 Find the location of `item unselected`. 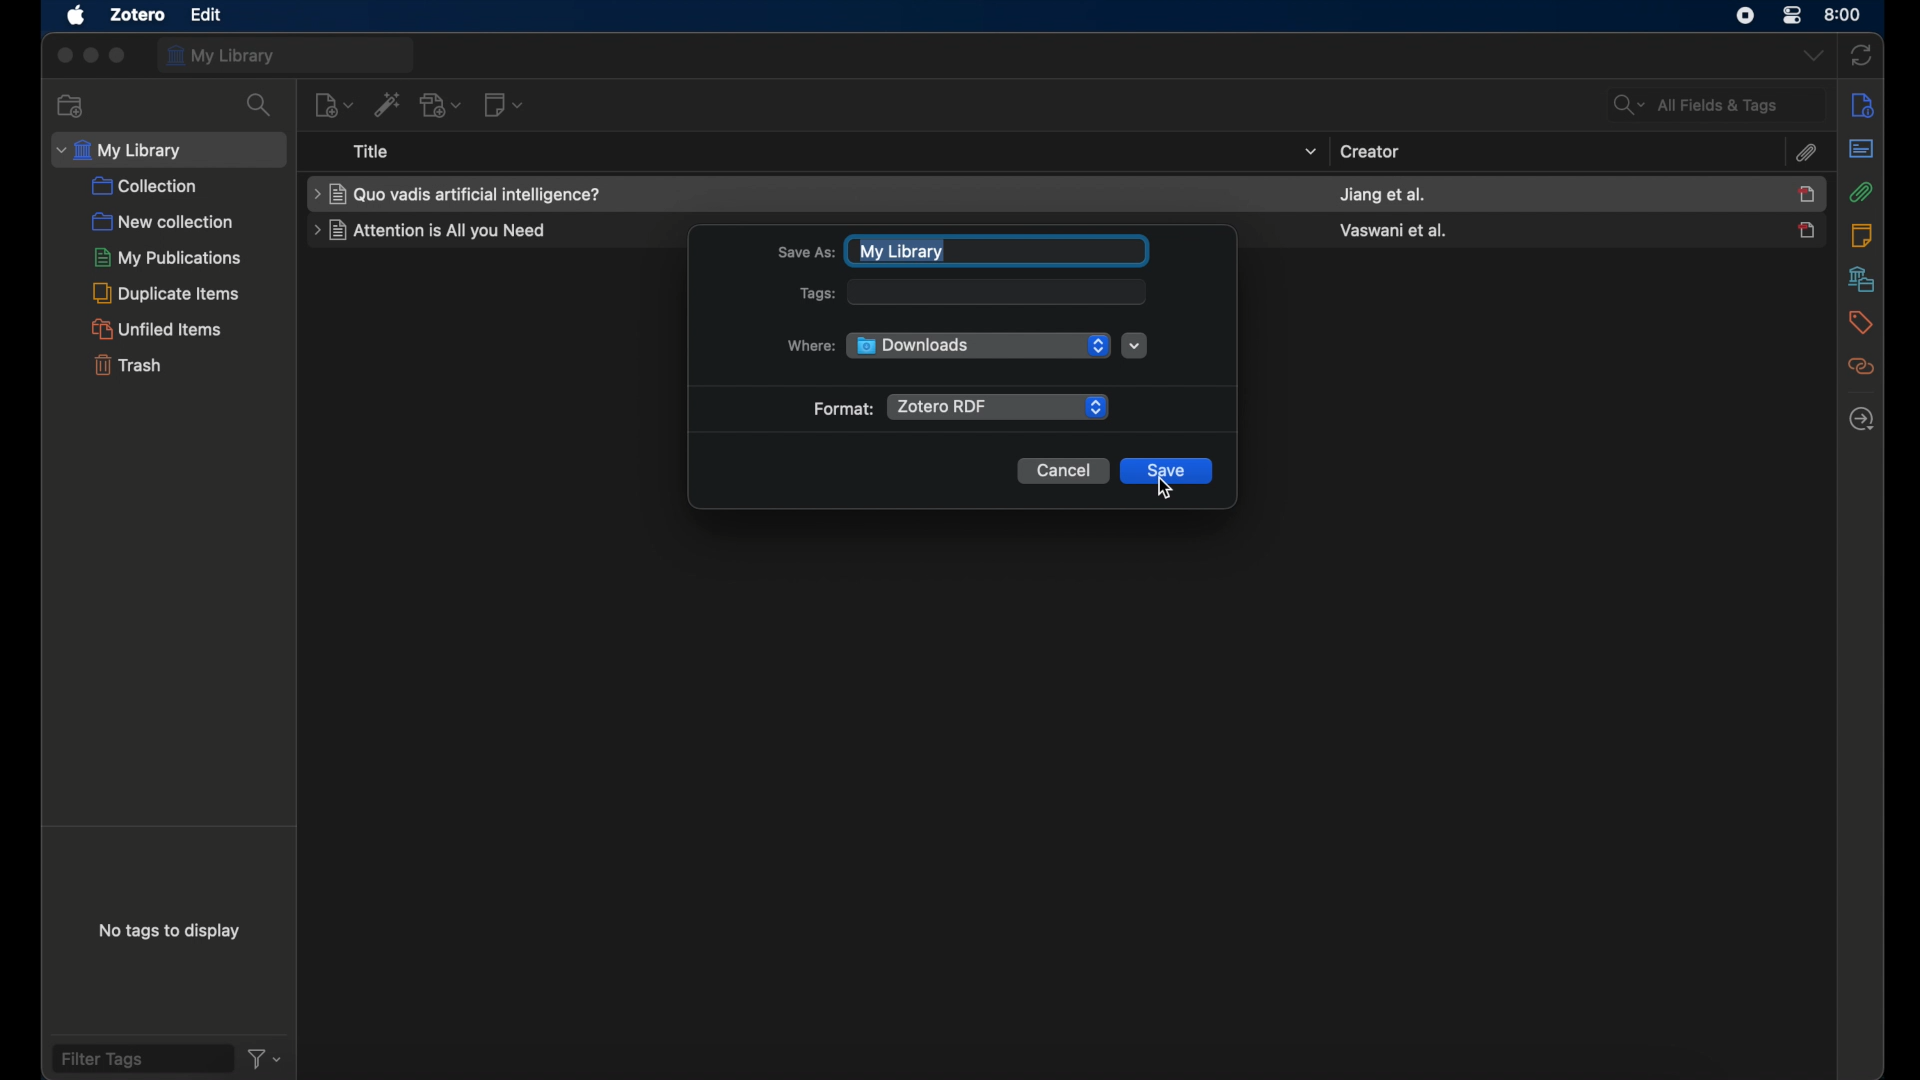

item unselected is located at coordinates (1806, 230).